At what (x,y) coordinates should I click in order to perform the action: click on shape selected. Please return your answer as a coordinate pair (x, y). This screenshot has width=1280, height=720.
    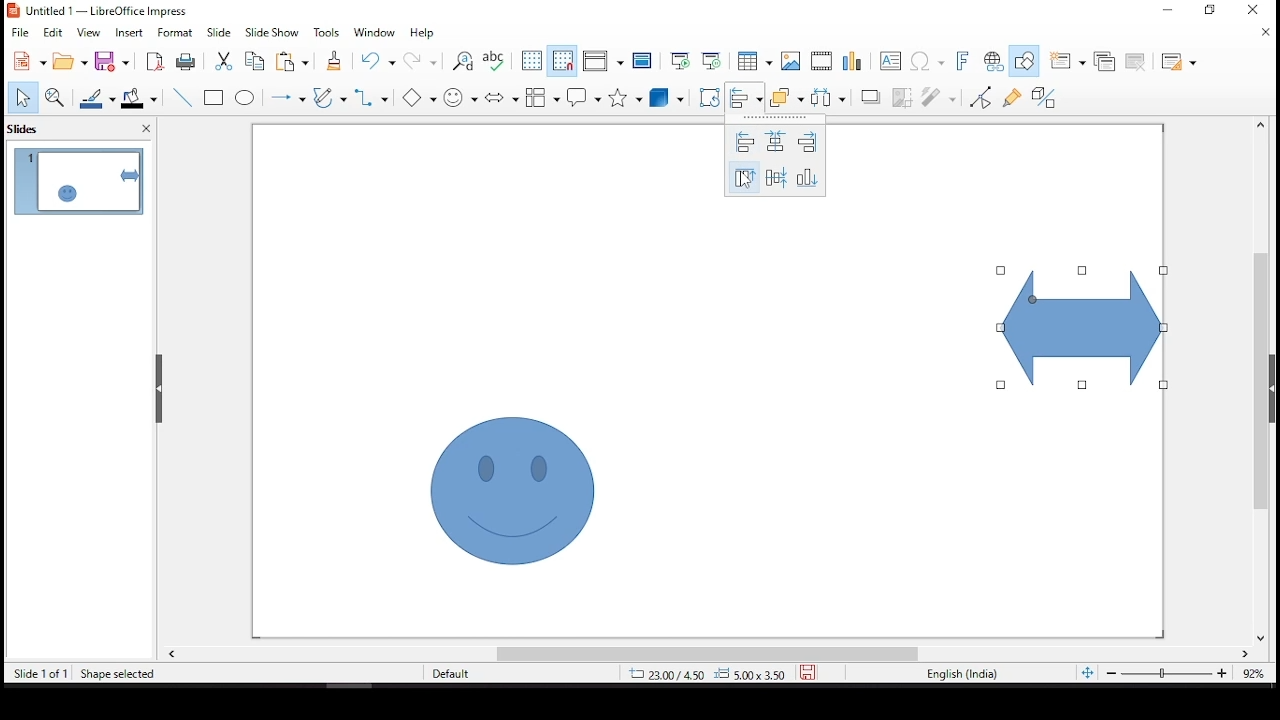
    Looking at the image, I should click on (118, 672).